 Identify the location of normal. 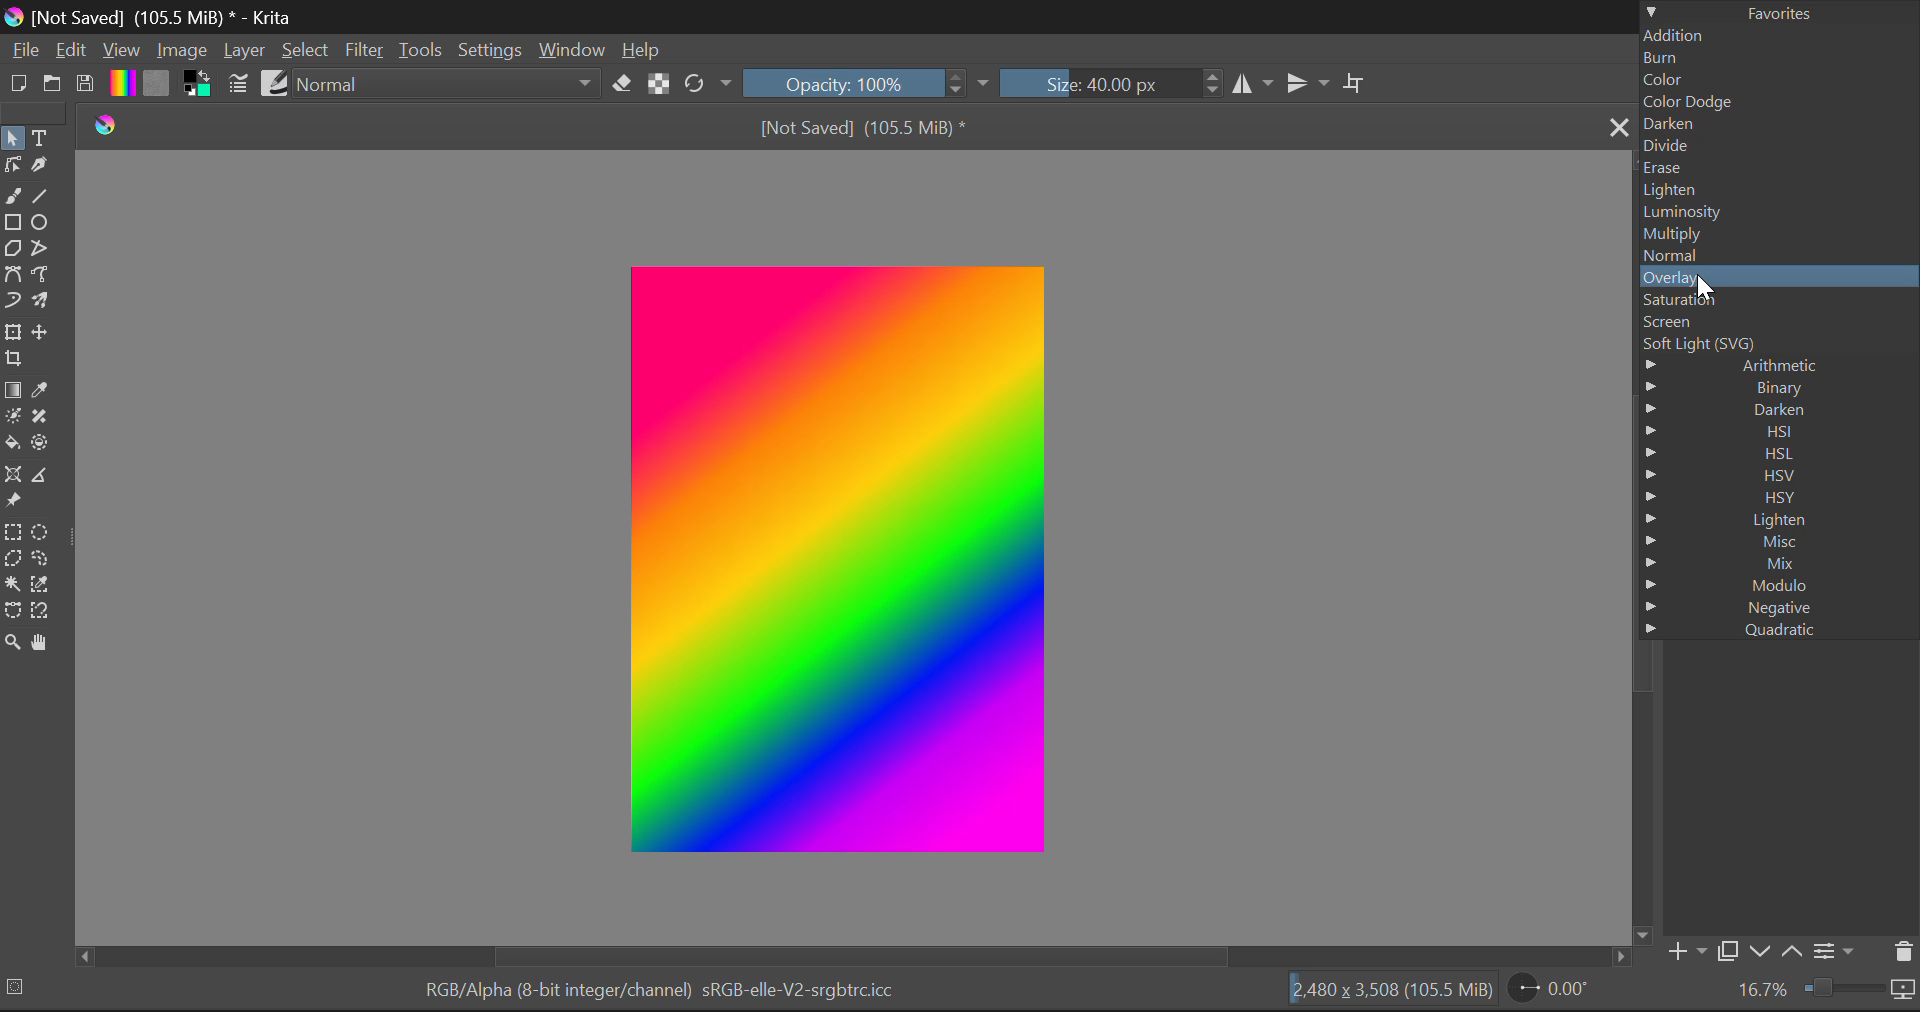
(449, 85).